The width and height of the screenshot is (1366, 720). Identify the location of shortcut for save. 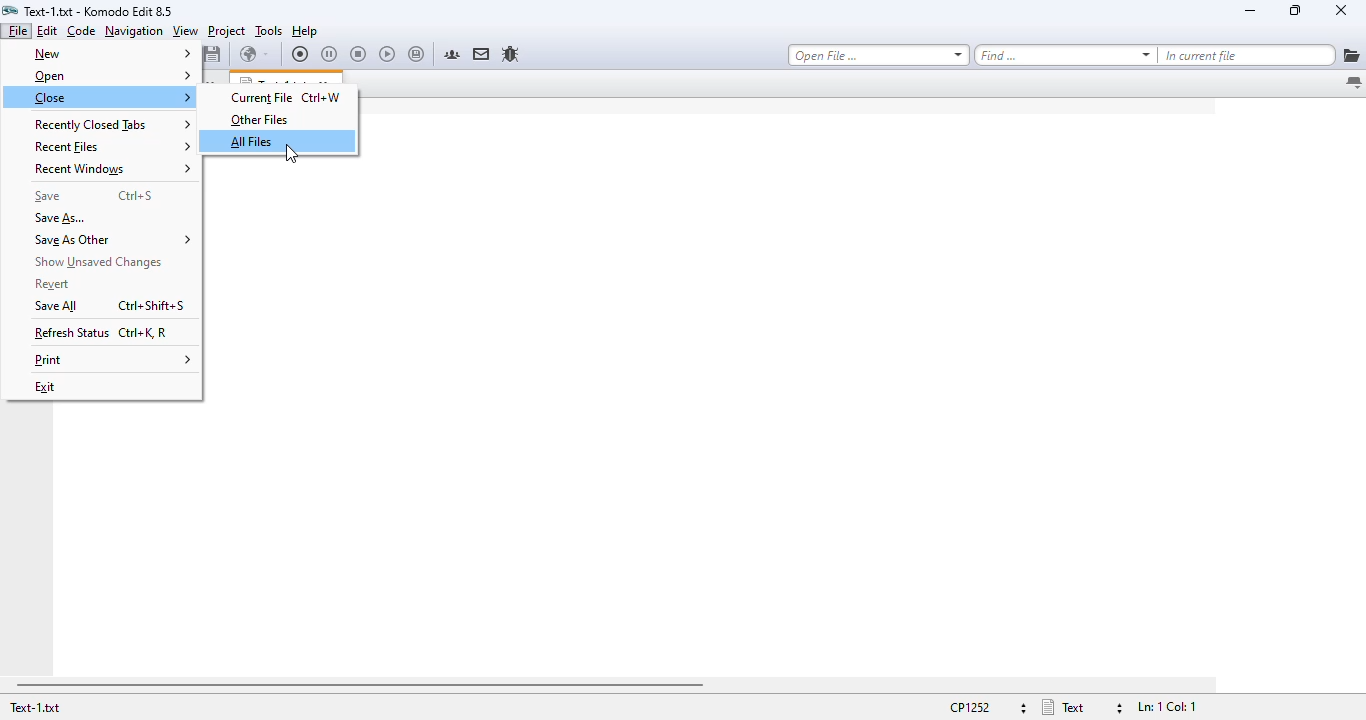
(136, 195).